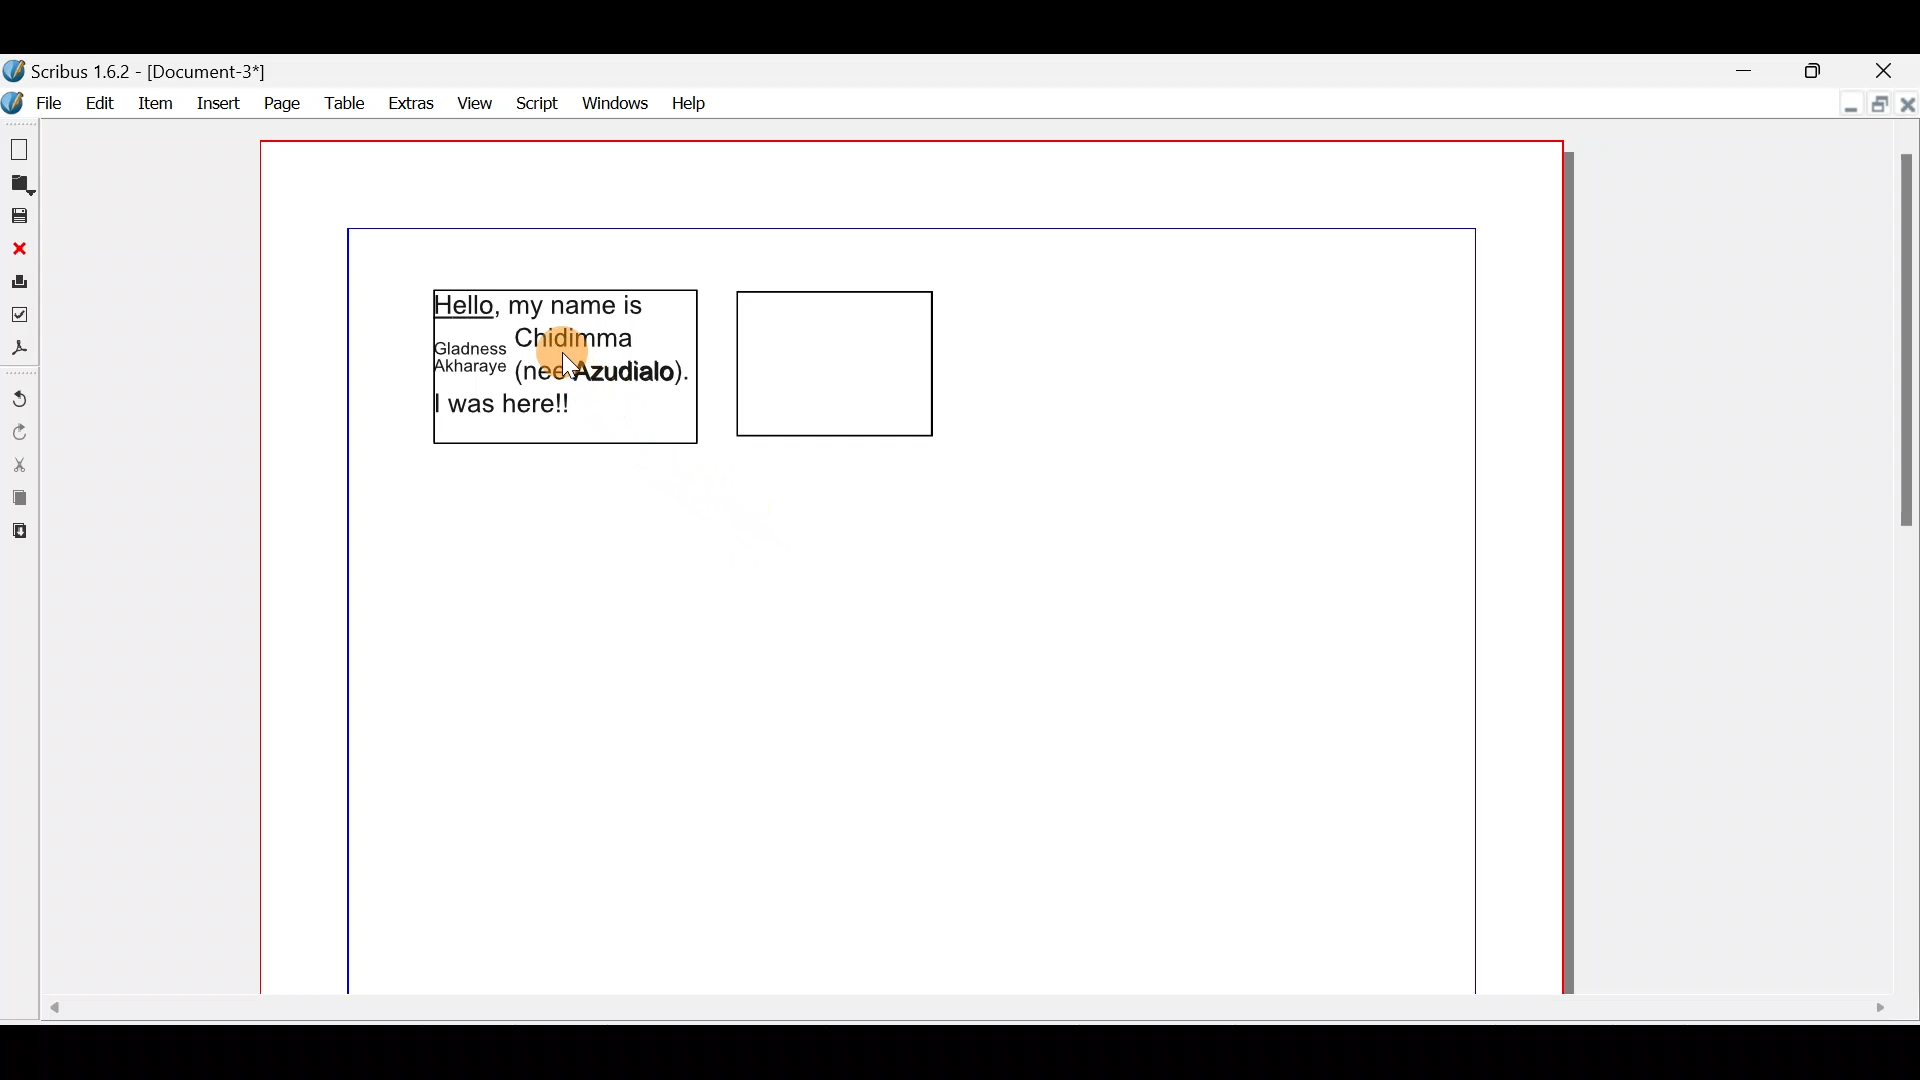 The height and width of the screenshot is (1080, 1920). Describe the element at coordinates (151, 71) in the screenshot. I see `Document name` at that location.